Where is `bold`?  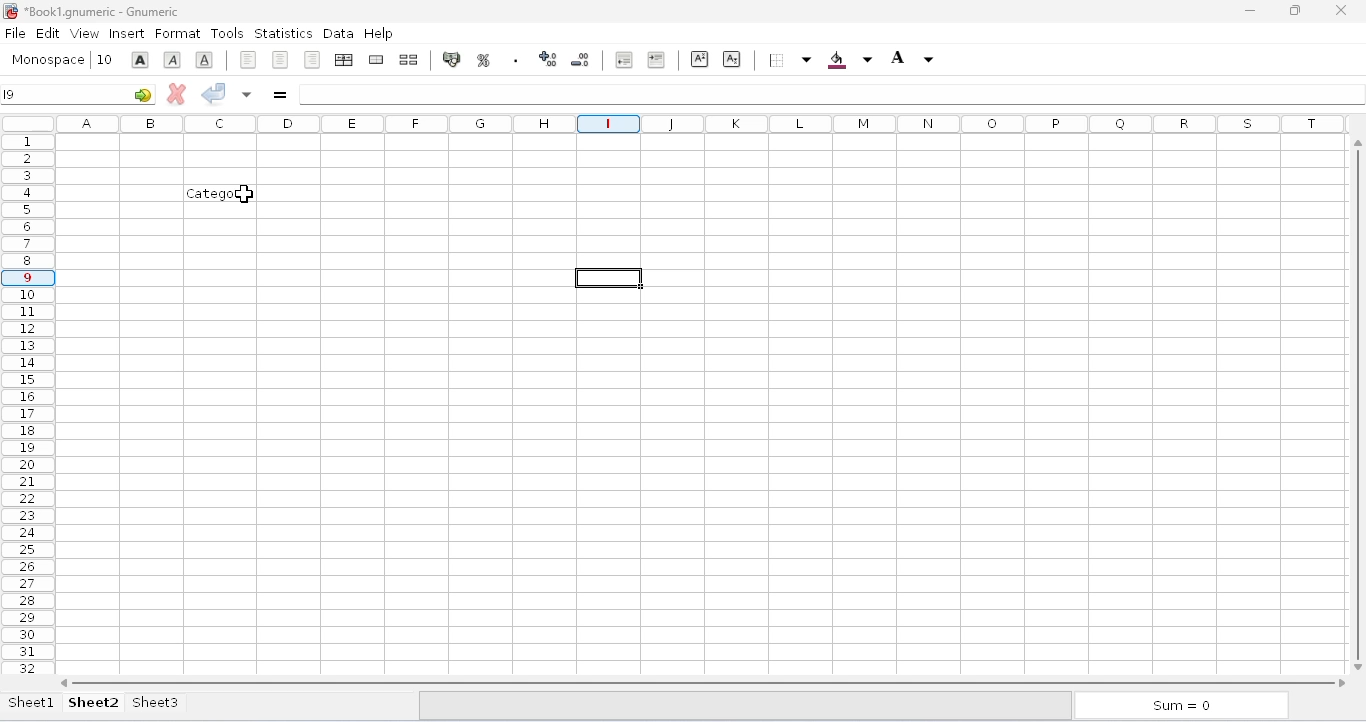 bold is located at coordinates (140, 60).